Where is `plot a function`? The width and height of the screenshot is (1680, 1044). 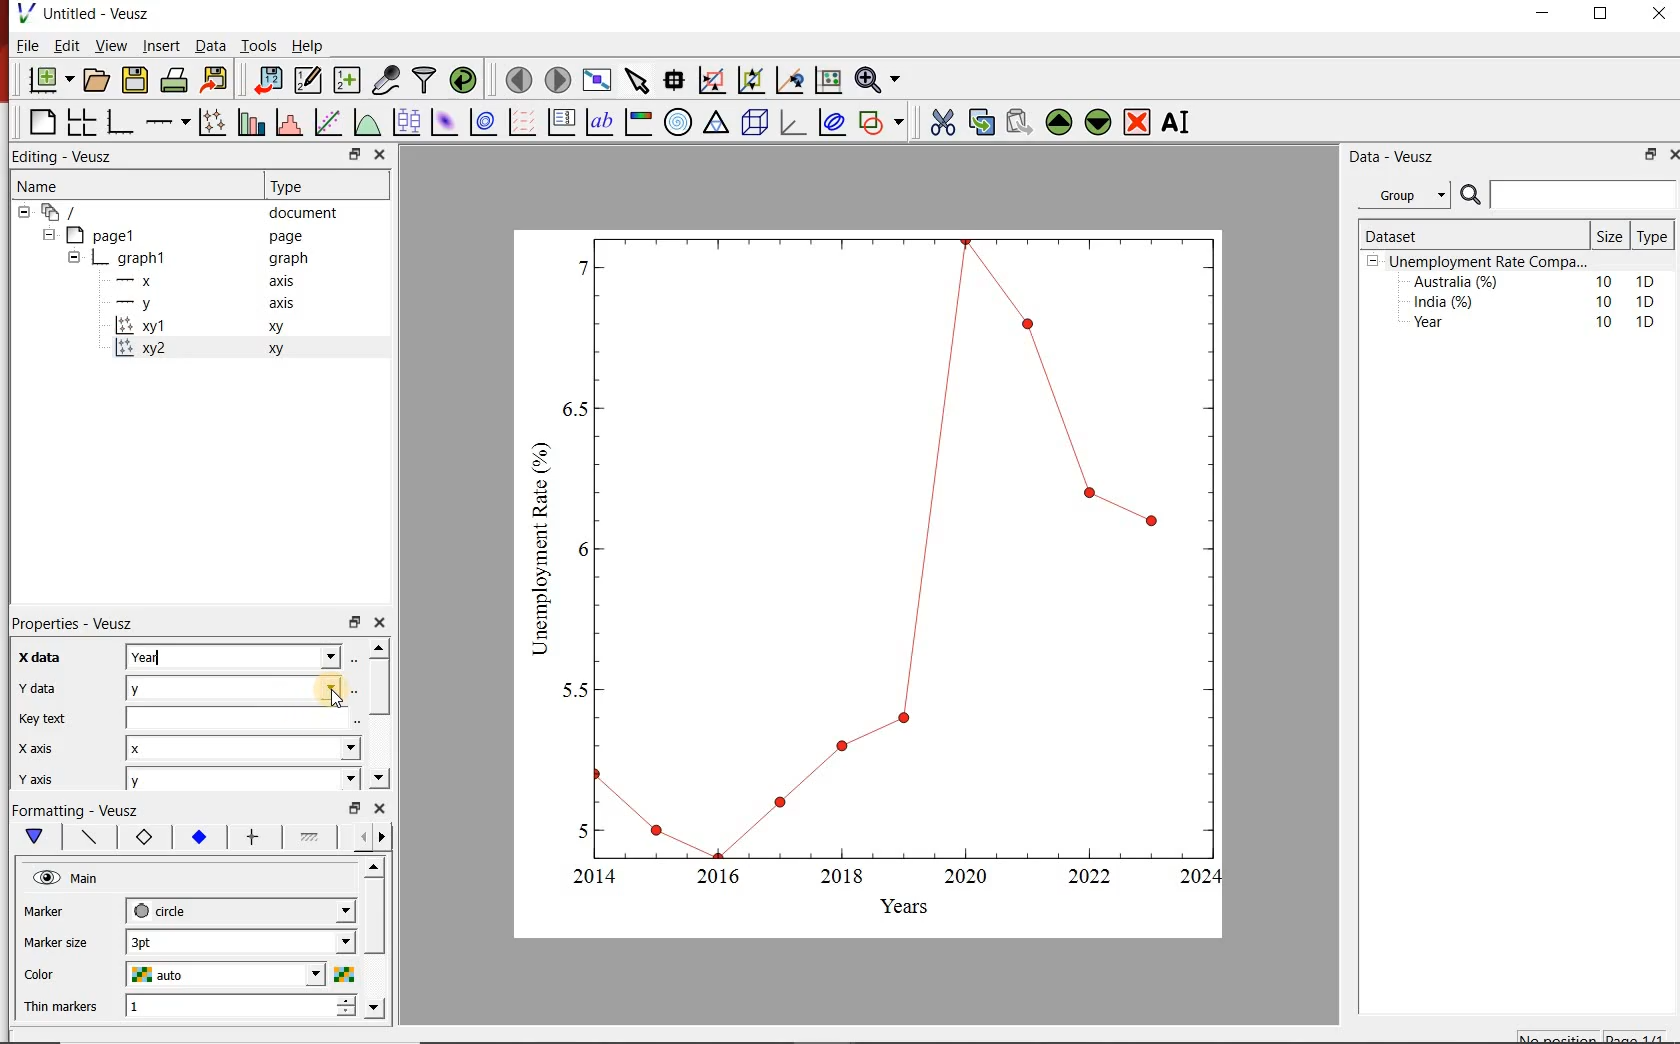 plot a function is located at coordinates (367, 122).